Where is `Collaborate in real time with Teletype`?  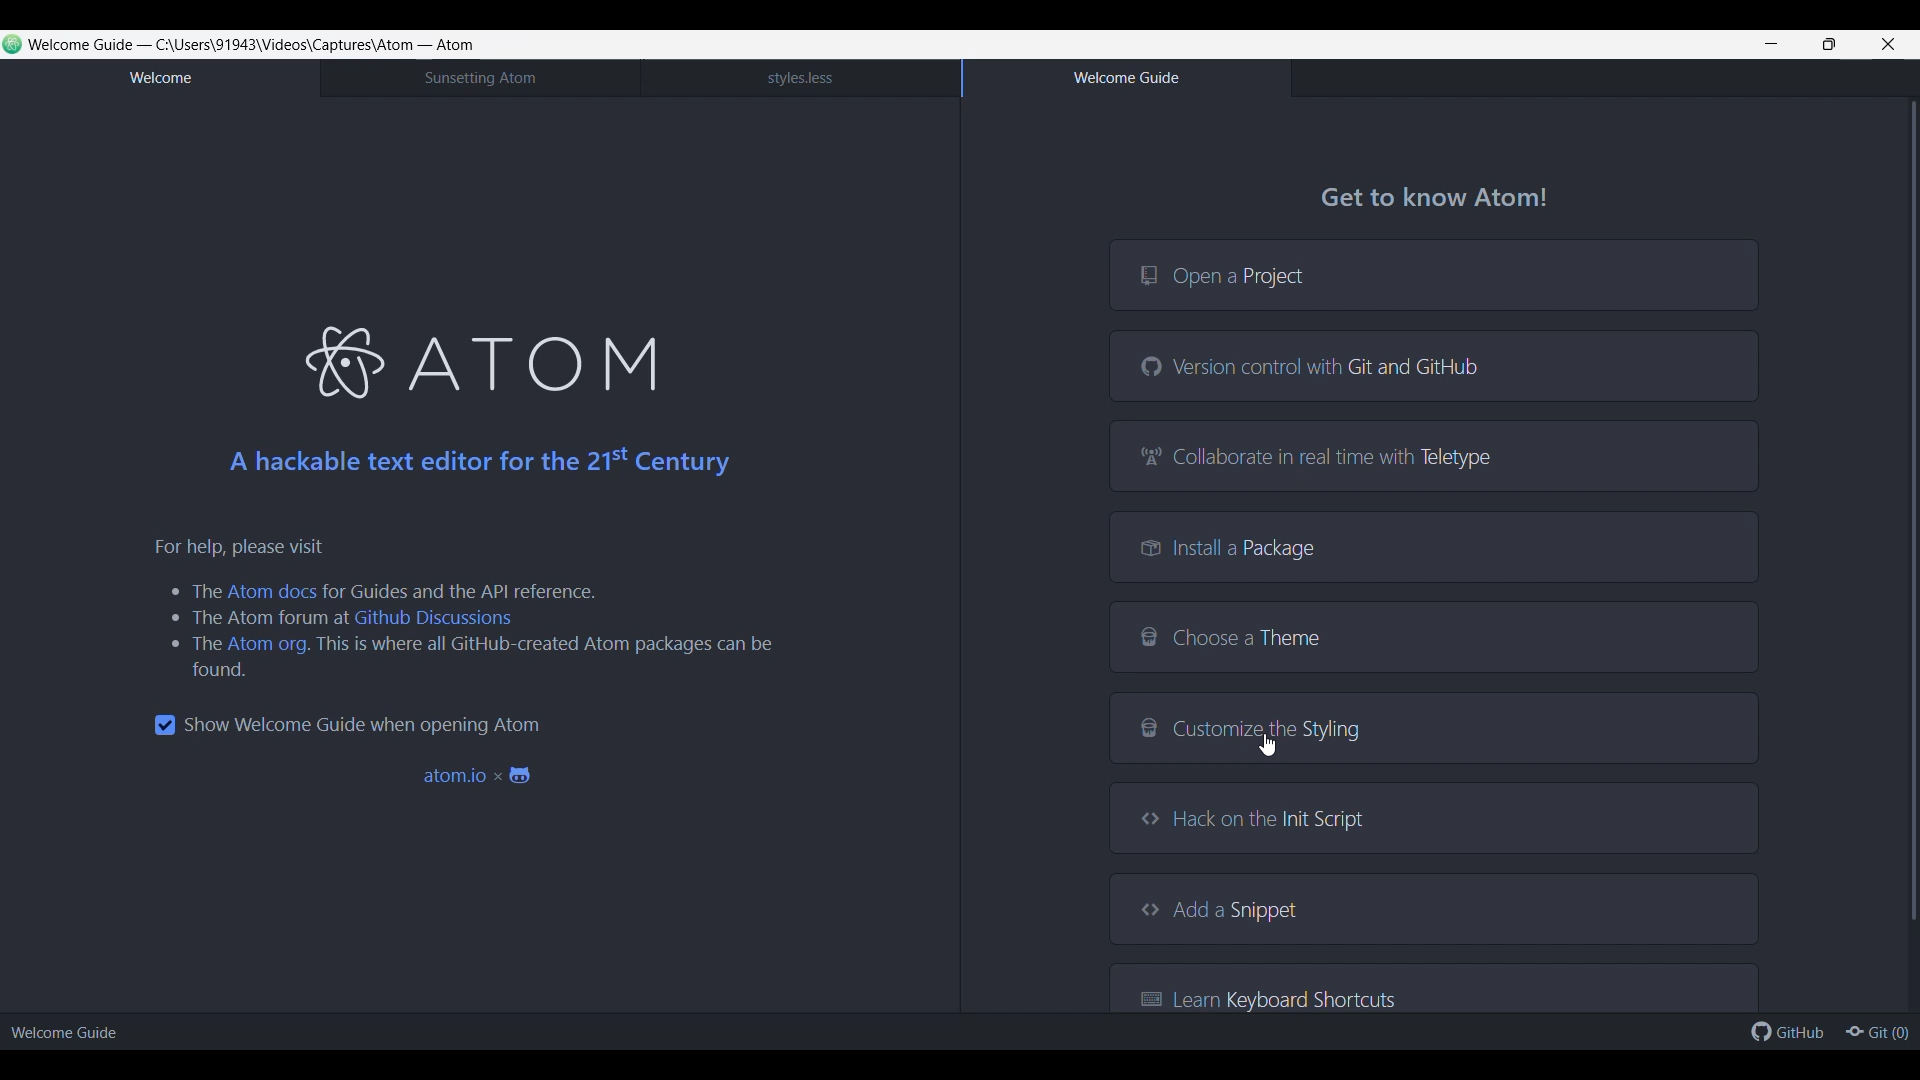
Collaborate in real time with Teletype is located at coordinates (1433, 455).